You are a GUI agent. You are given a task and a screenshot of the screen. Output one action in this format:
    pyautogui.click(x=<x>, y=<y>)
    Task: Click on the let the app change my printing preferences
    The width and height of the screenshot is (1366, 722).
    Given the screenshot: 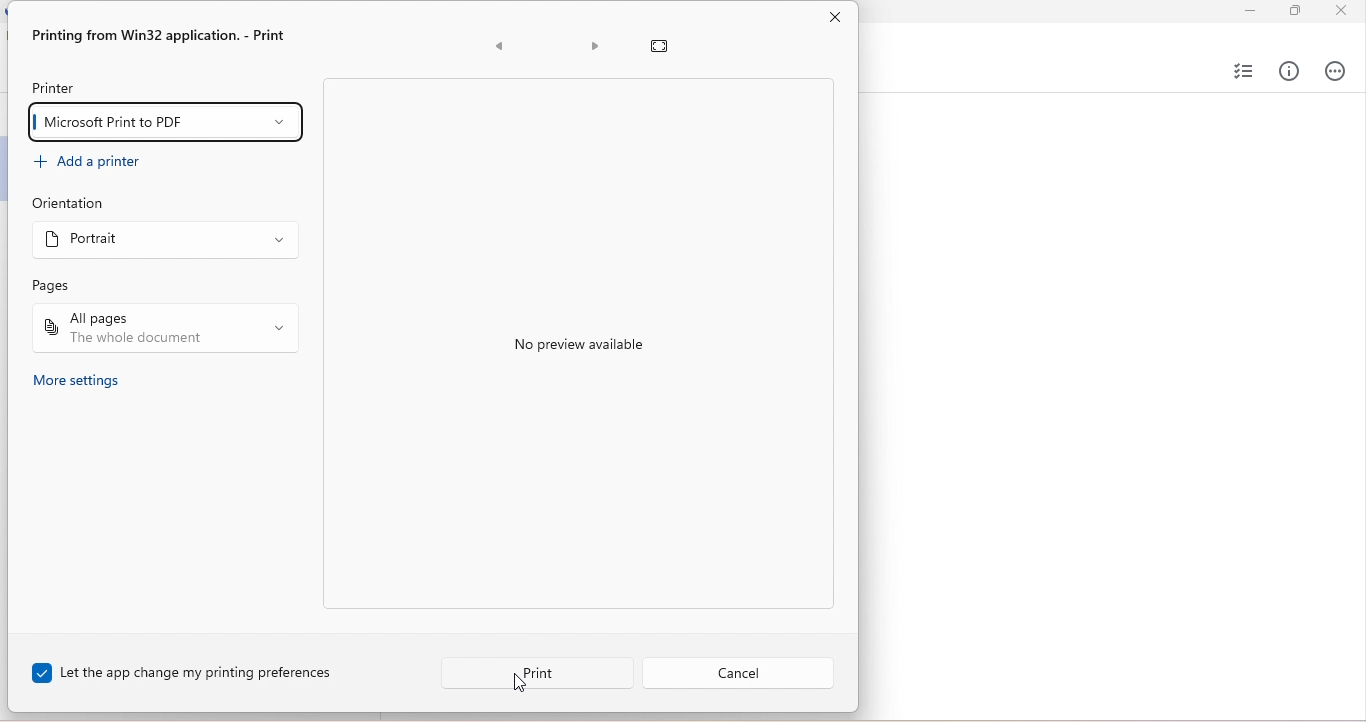 What is the action you would take?
    pyautogui.click(x=181, y=672)
    